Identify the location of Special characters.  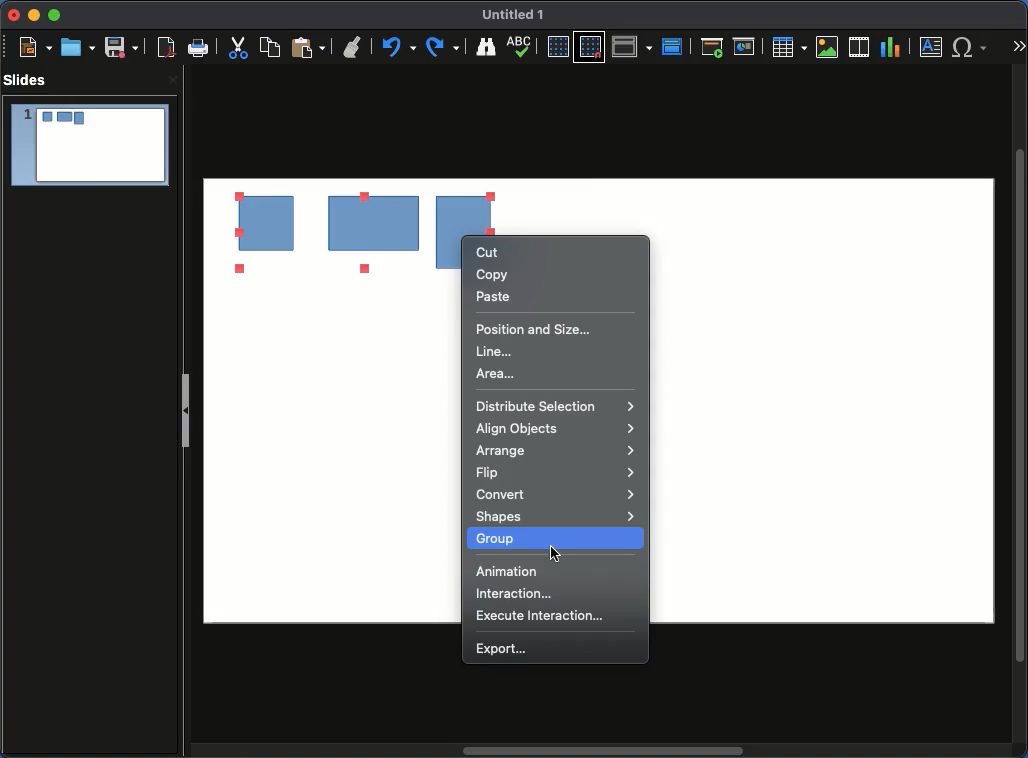
(970, 47).